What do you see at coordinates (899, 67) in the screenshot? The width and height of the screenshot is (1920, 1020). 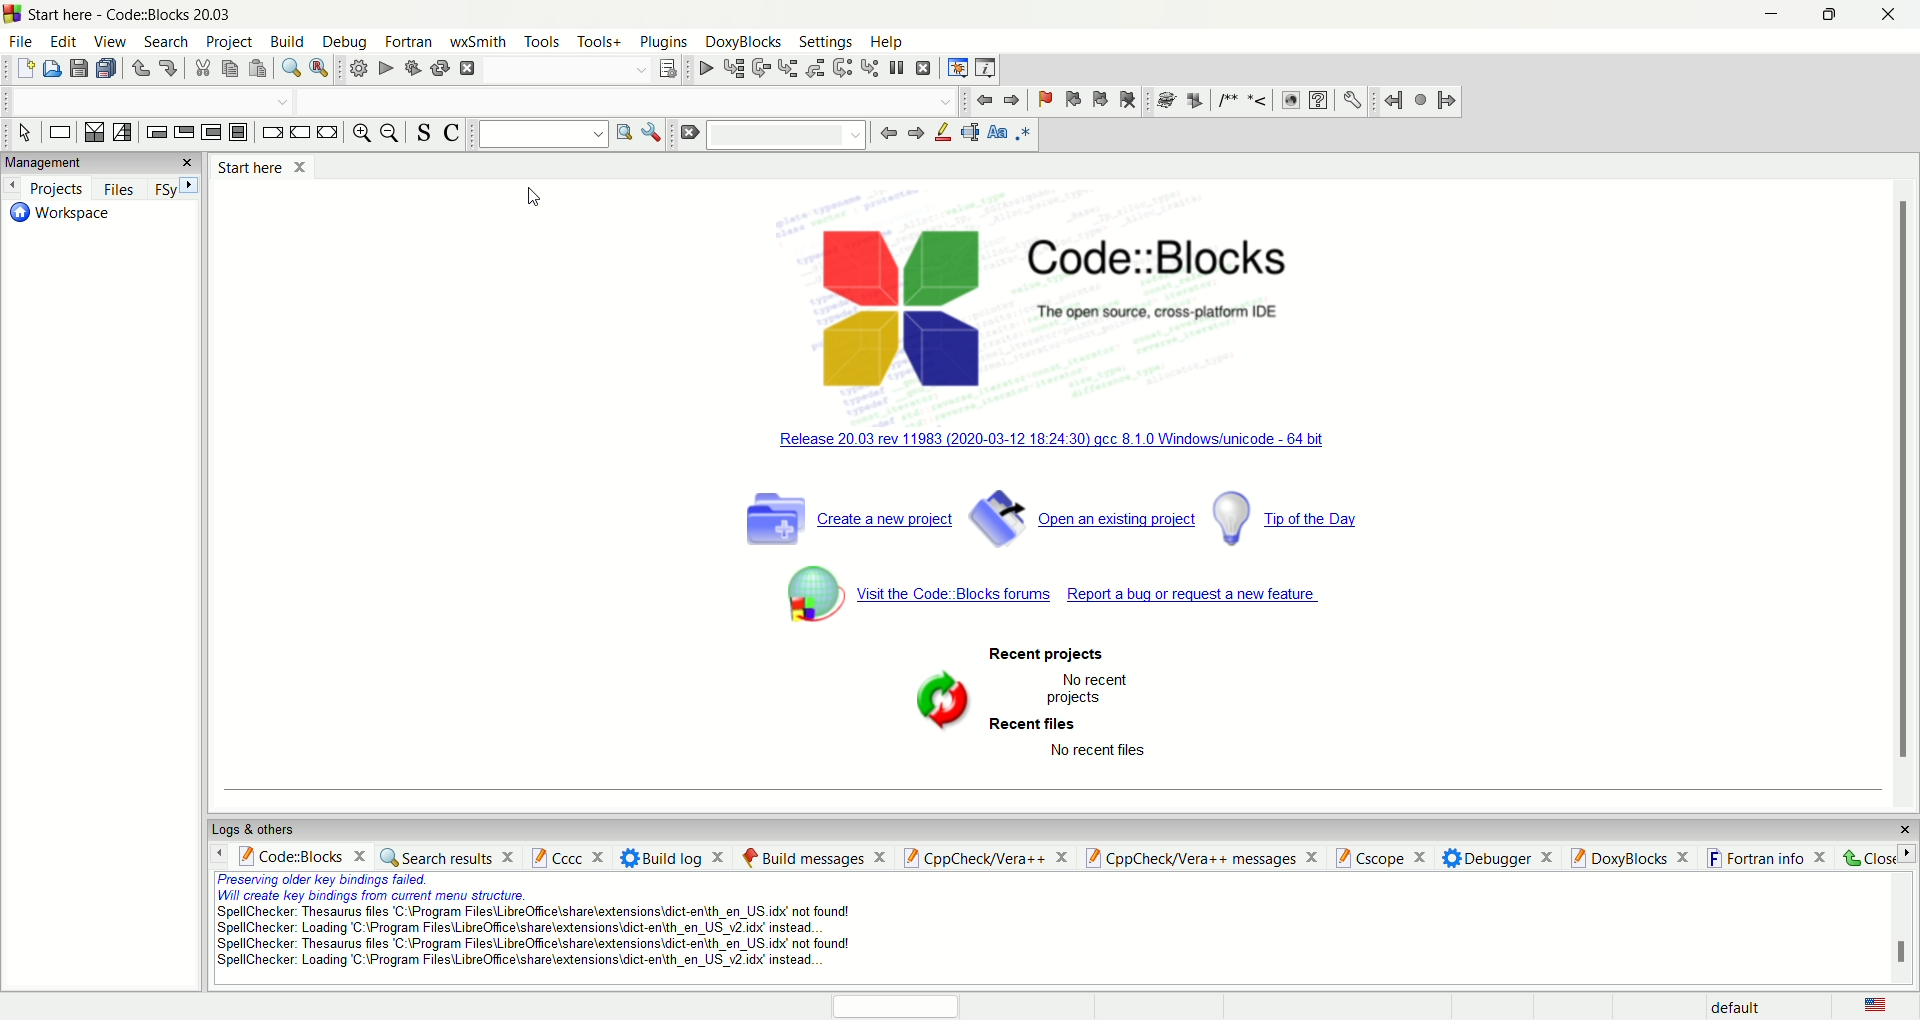 I see `break debugger` at bounding box center [899, 67].